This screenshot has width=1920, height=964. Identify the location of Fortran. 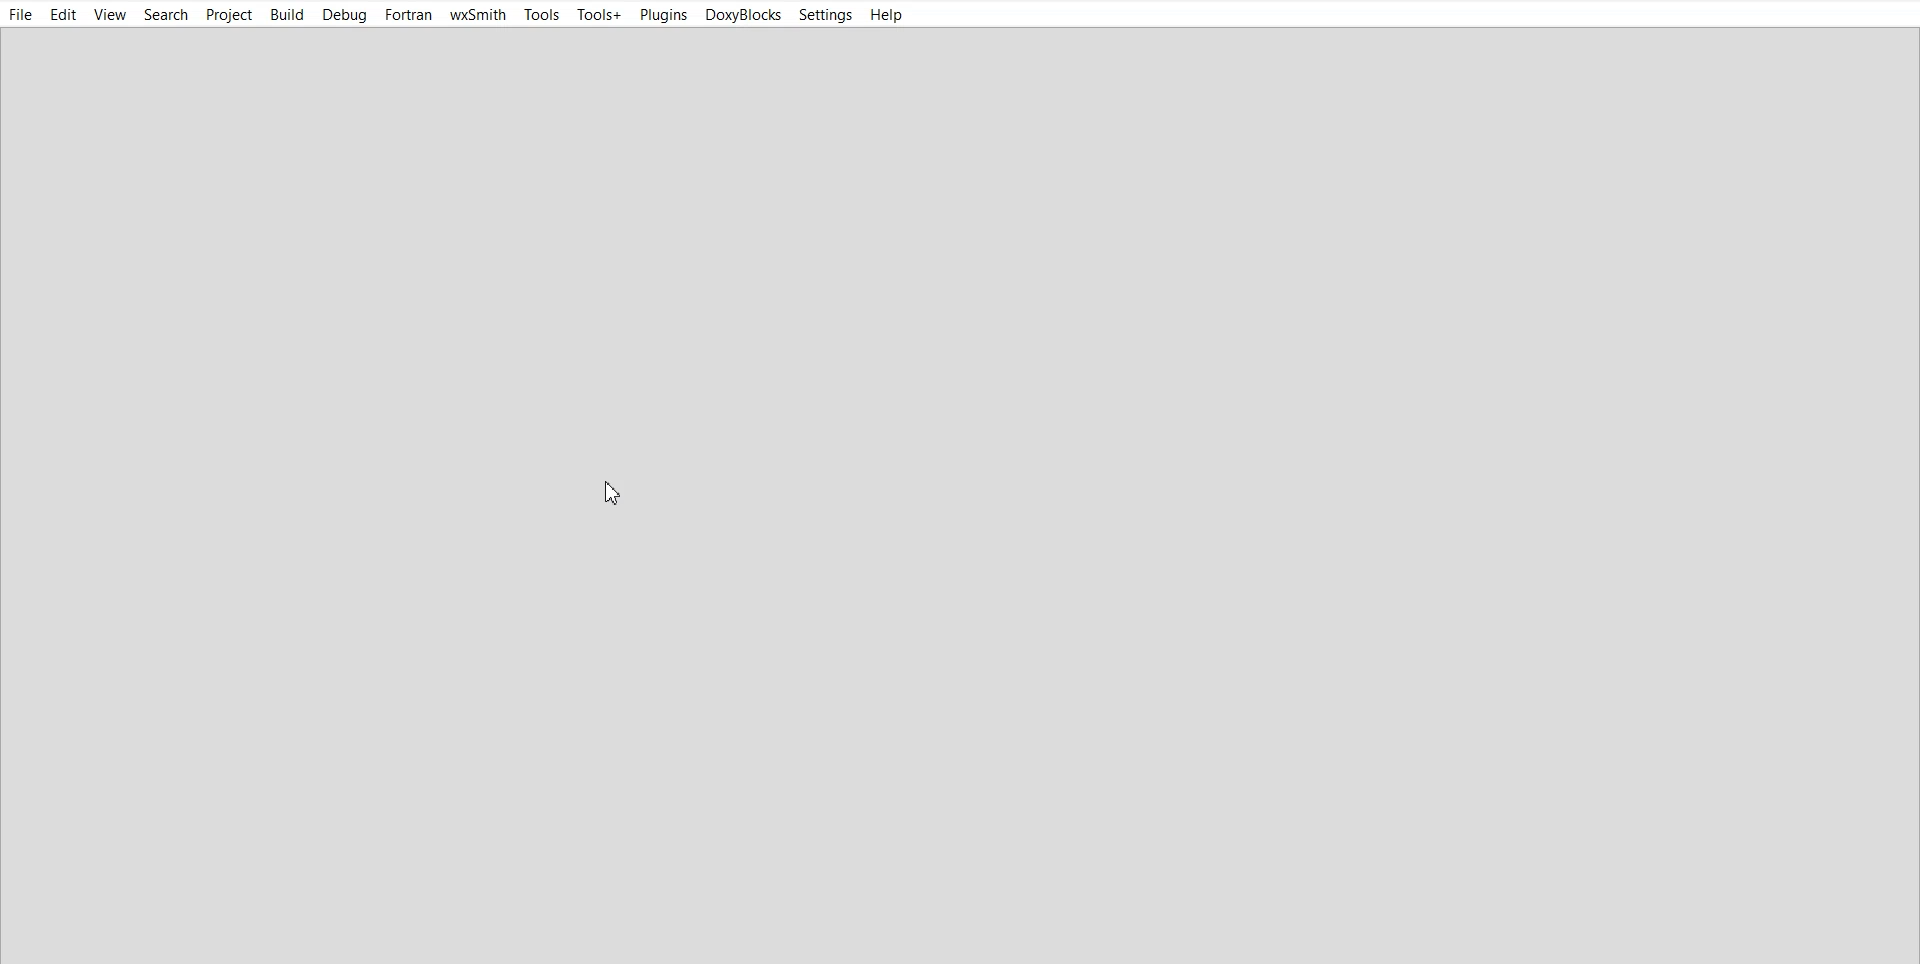
(409, 14).